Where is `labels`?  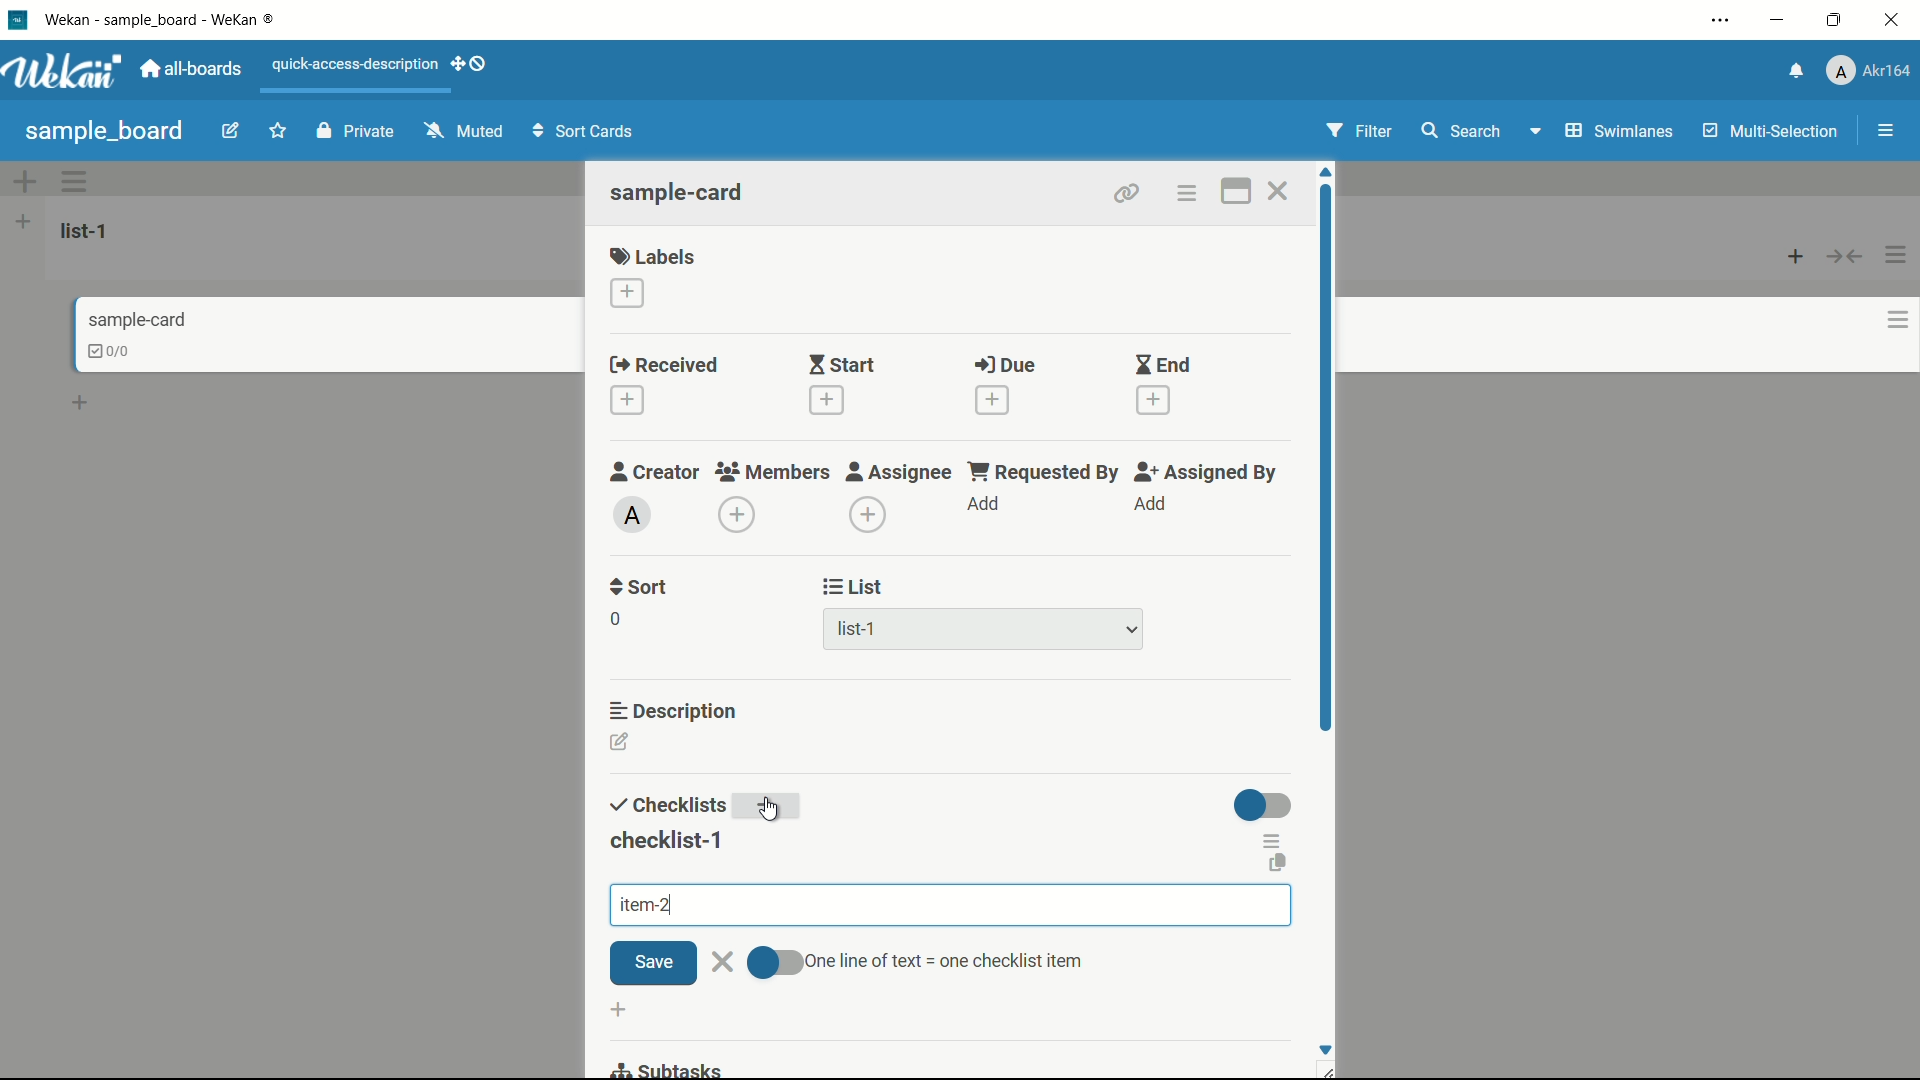 labels is located at coordinates (653, 255).